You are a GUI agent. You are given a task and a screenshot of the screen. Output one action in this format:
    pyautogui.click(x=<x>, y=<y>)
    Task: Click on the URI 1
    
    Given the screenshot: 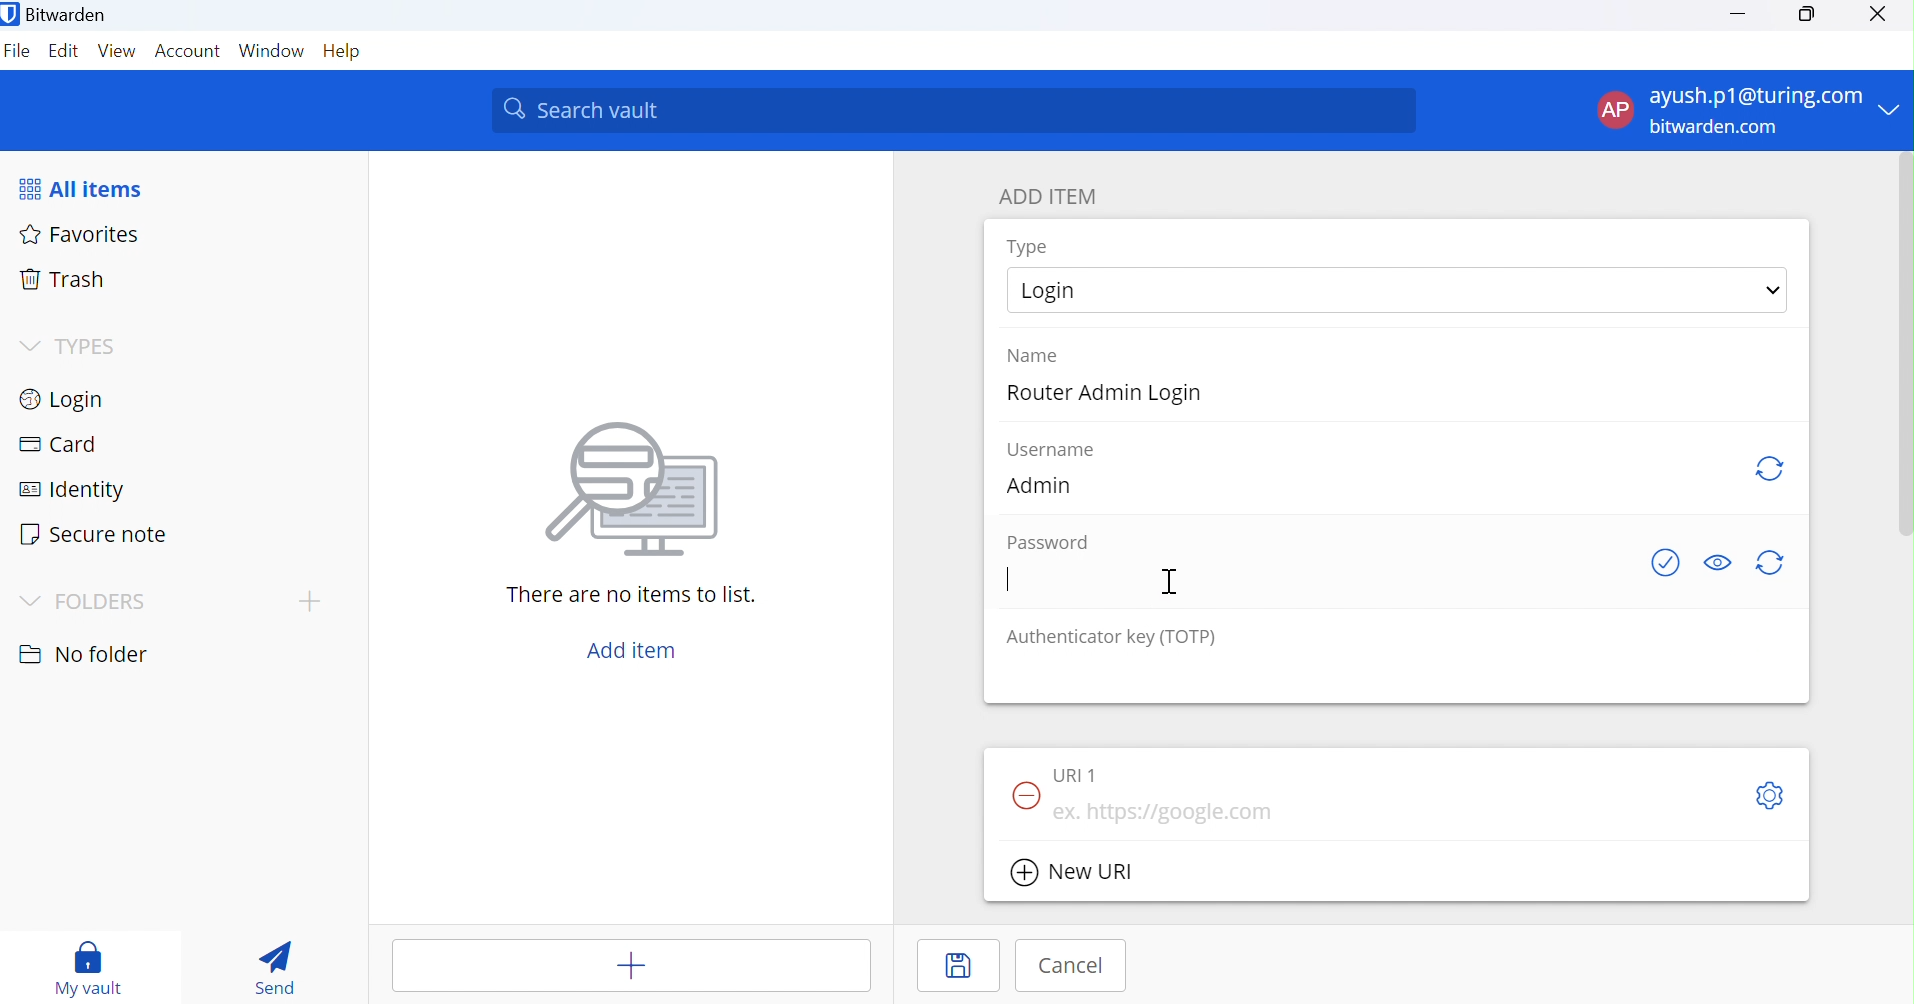 What is the action you would take?
    pyautogui.click(x=1076, y=776)
    